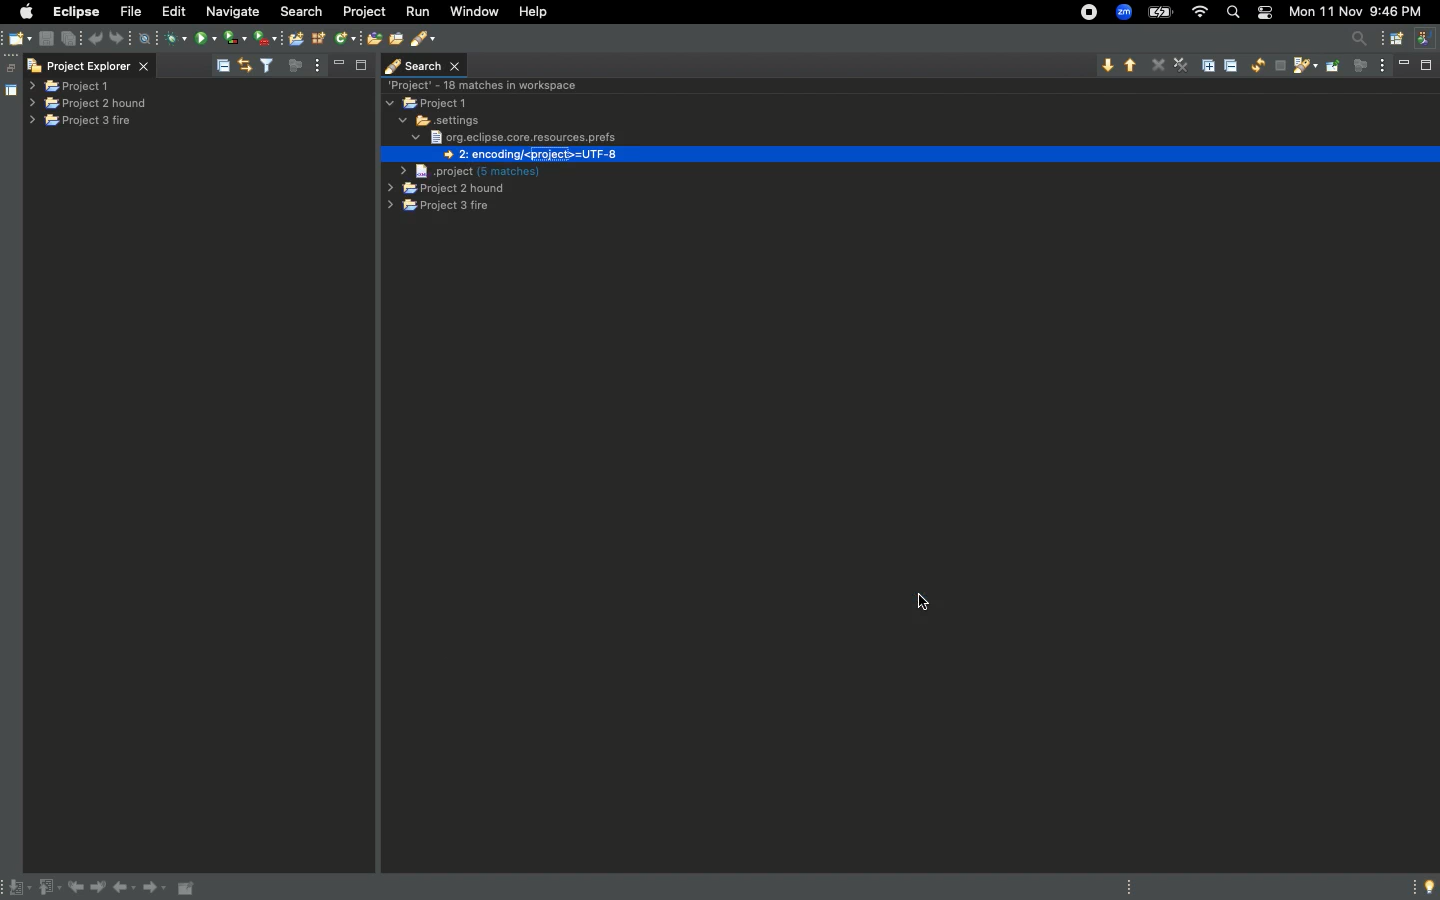  What do you see at coordinates (1360, 71) in the screenshot?
I see `focus on active activity` at bounding box center [1360, 71].